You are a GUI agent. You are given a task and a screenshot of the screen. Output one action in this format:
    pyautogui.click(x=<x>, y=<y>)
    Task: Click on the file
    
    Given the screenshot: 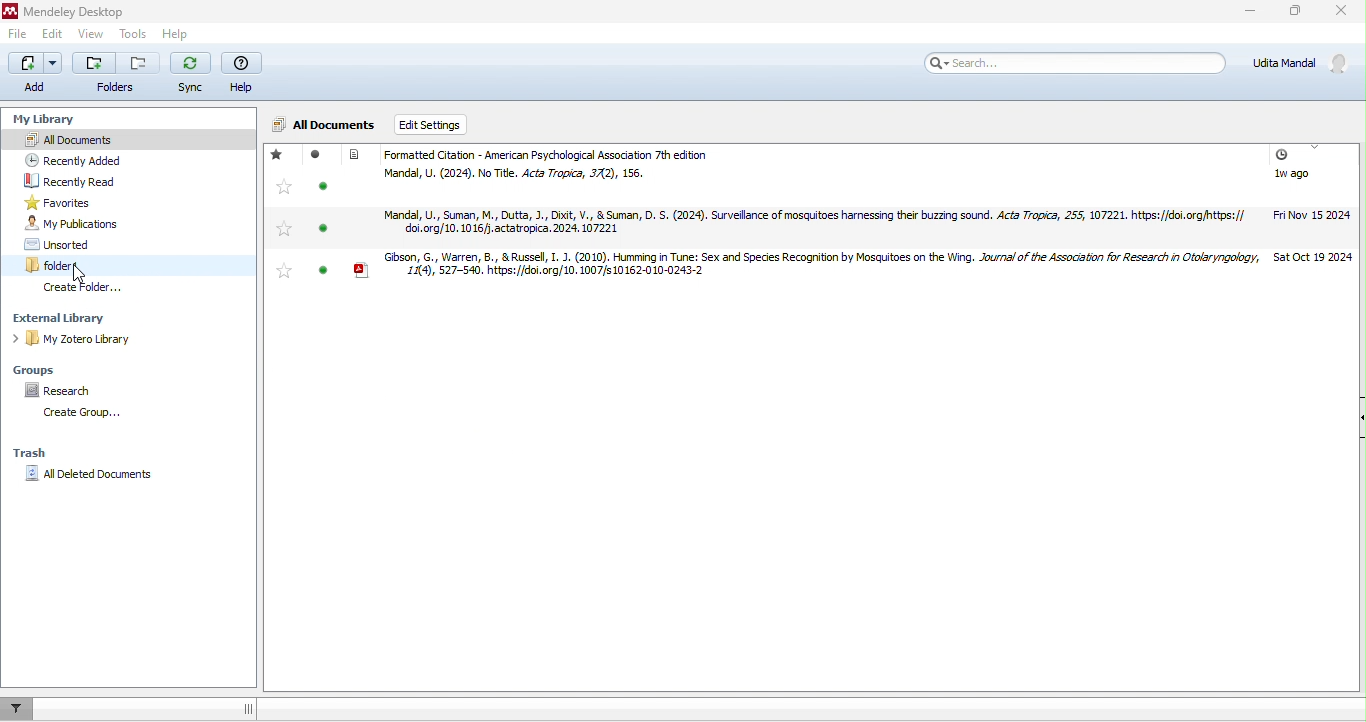 What is the action you would take?
    pyautogui.click(x=15, y=34)
    